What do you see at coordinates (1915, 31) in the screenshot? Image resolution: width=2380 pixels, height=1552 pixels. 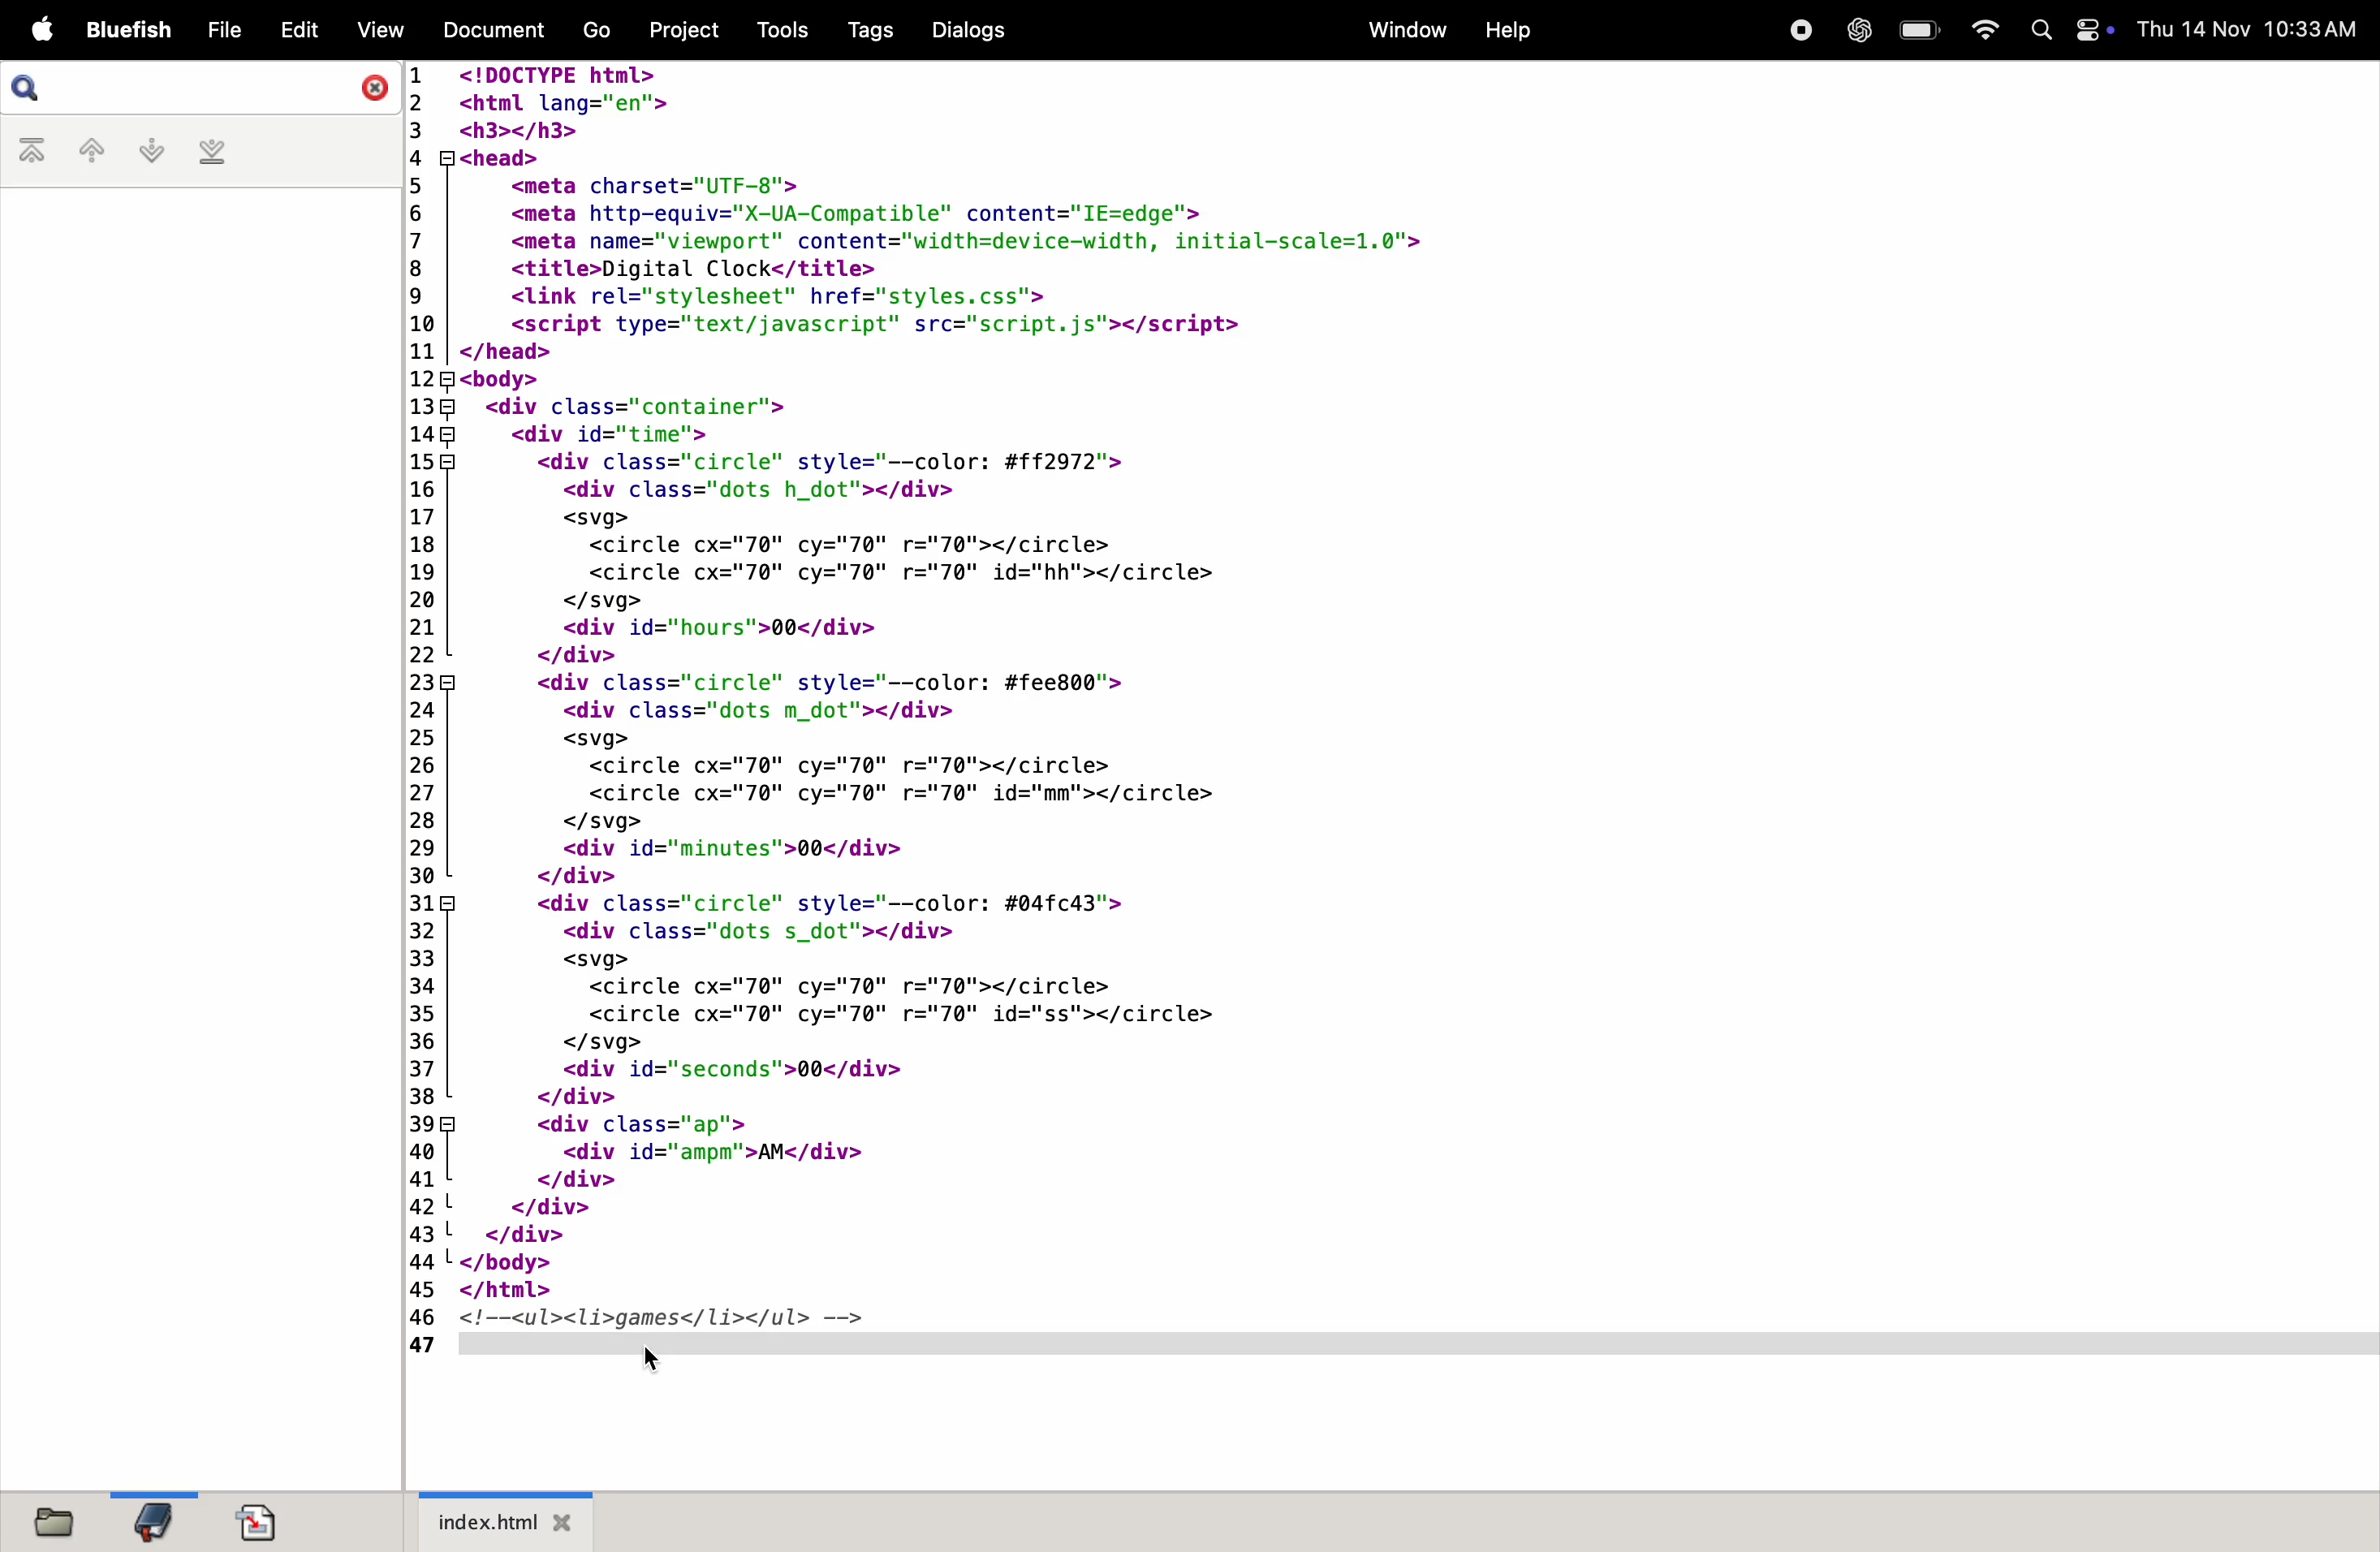 I see `battery` at bounding box center [1915, 31].